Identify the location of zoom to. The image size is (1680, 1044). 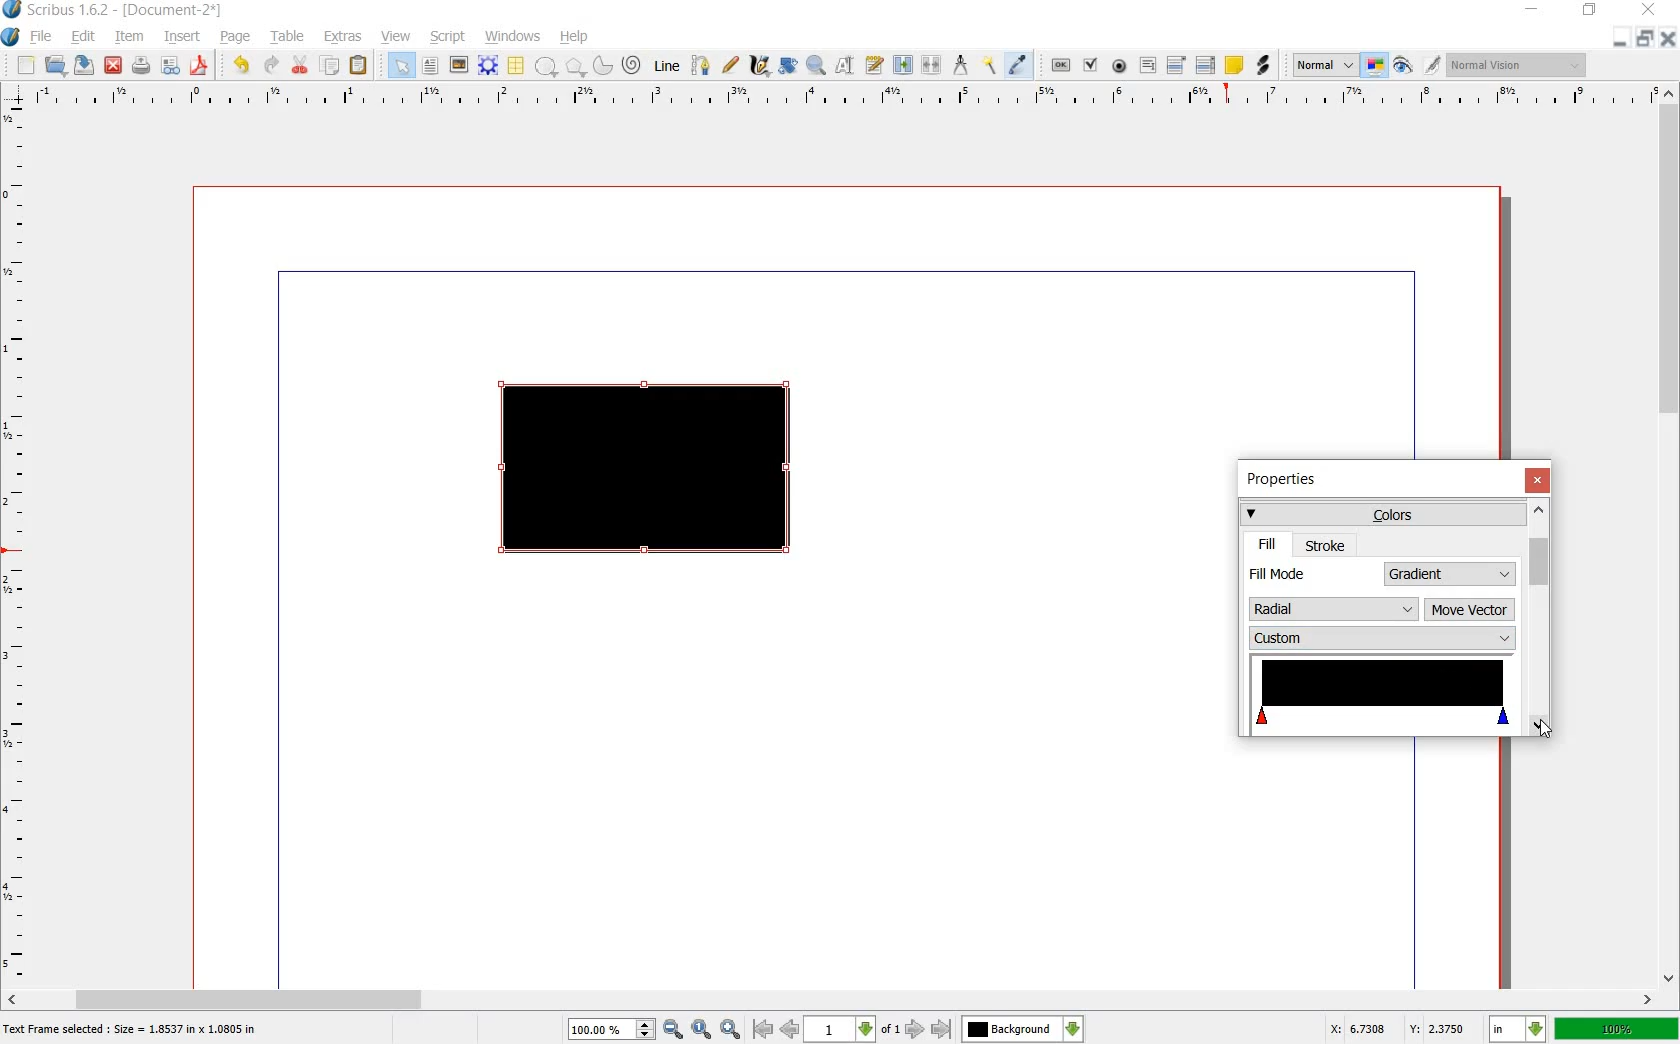
(702, 1030).